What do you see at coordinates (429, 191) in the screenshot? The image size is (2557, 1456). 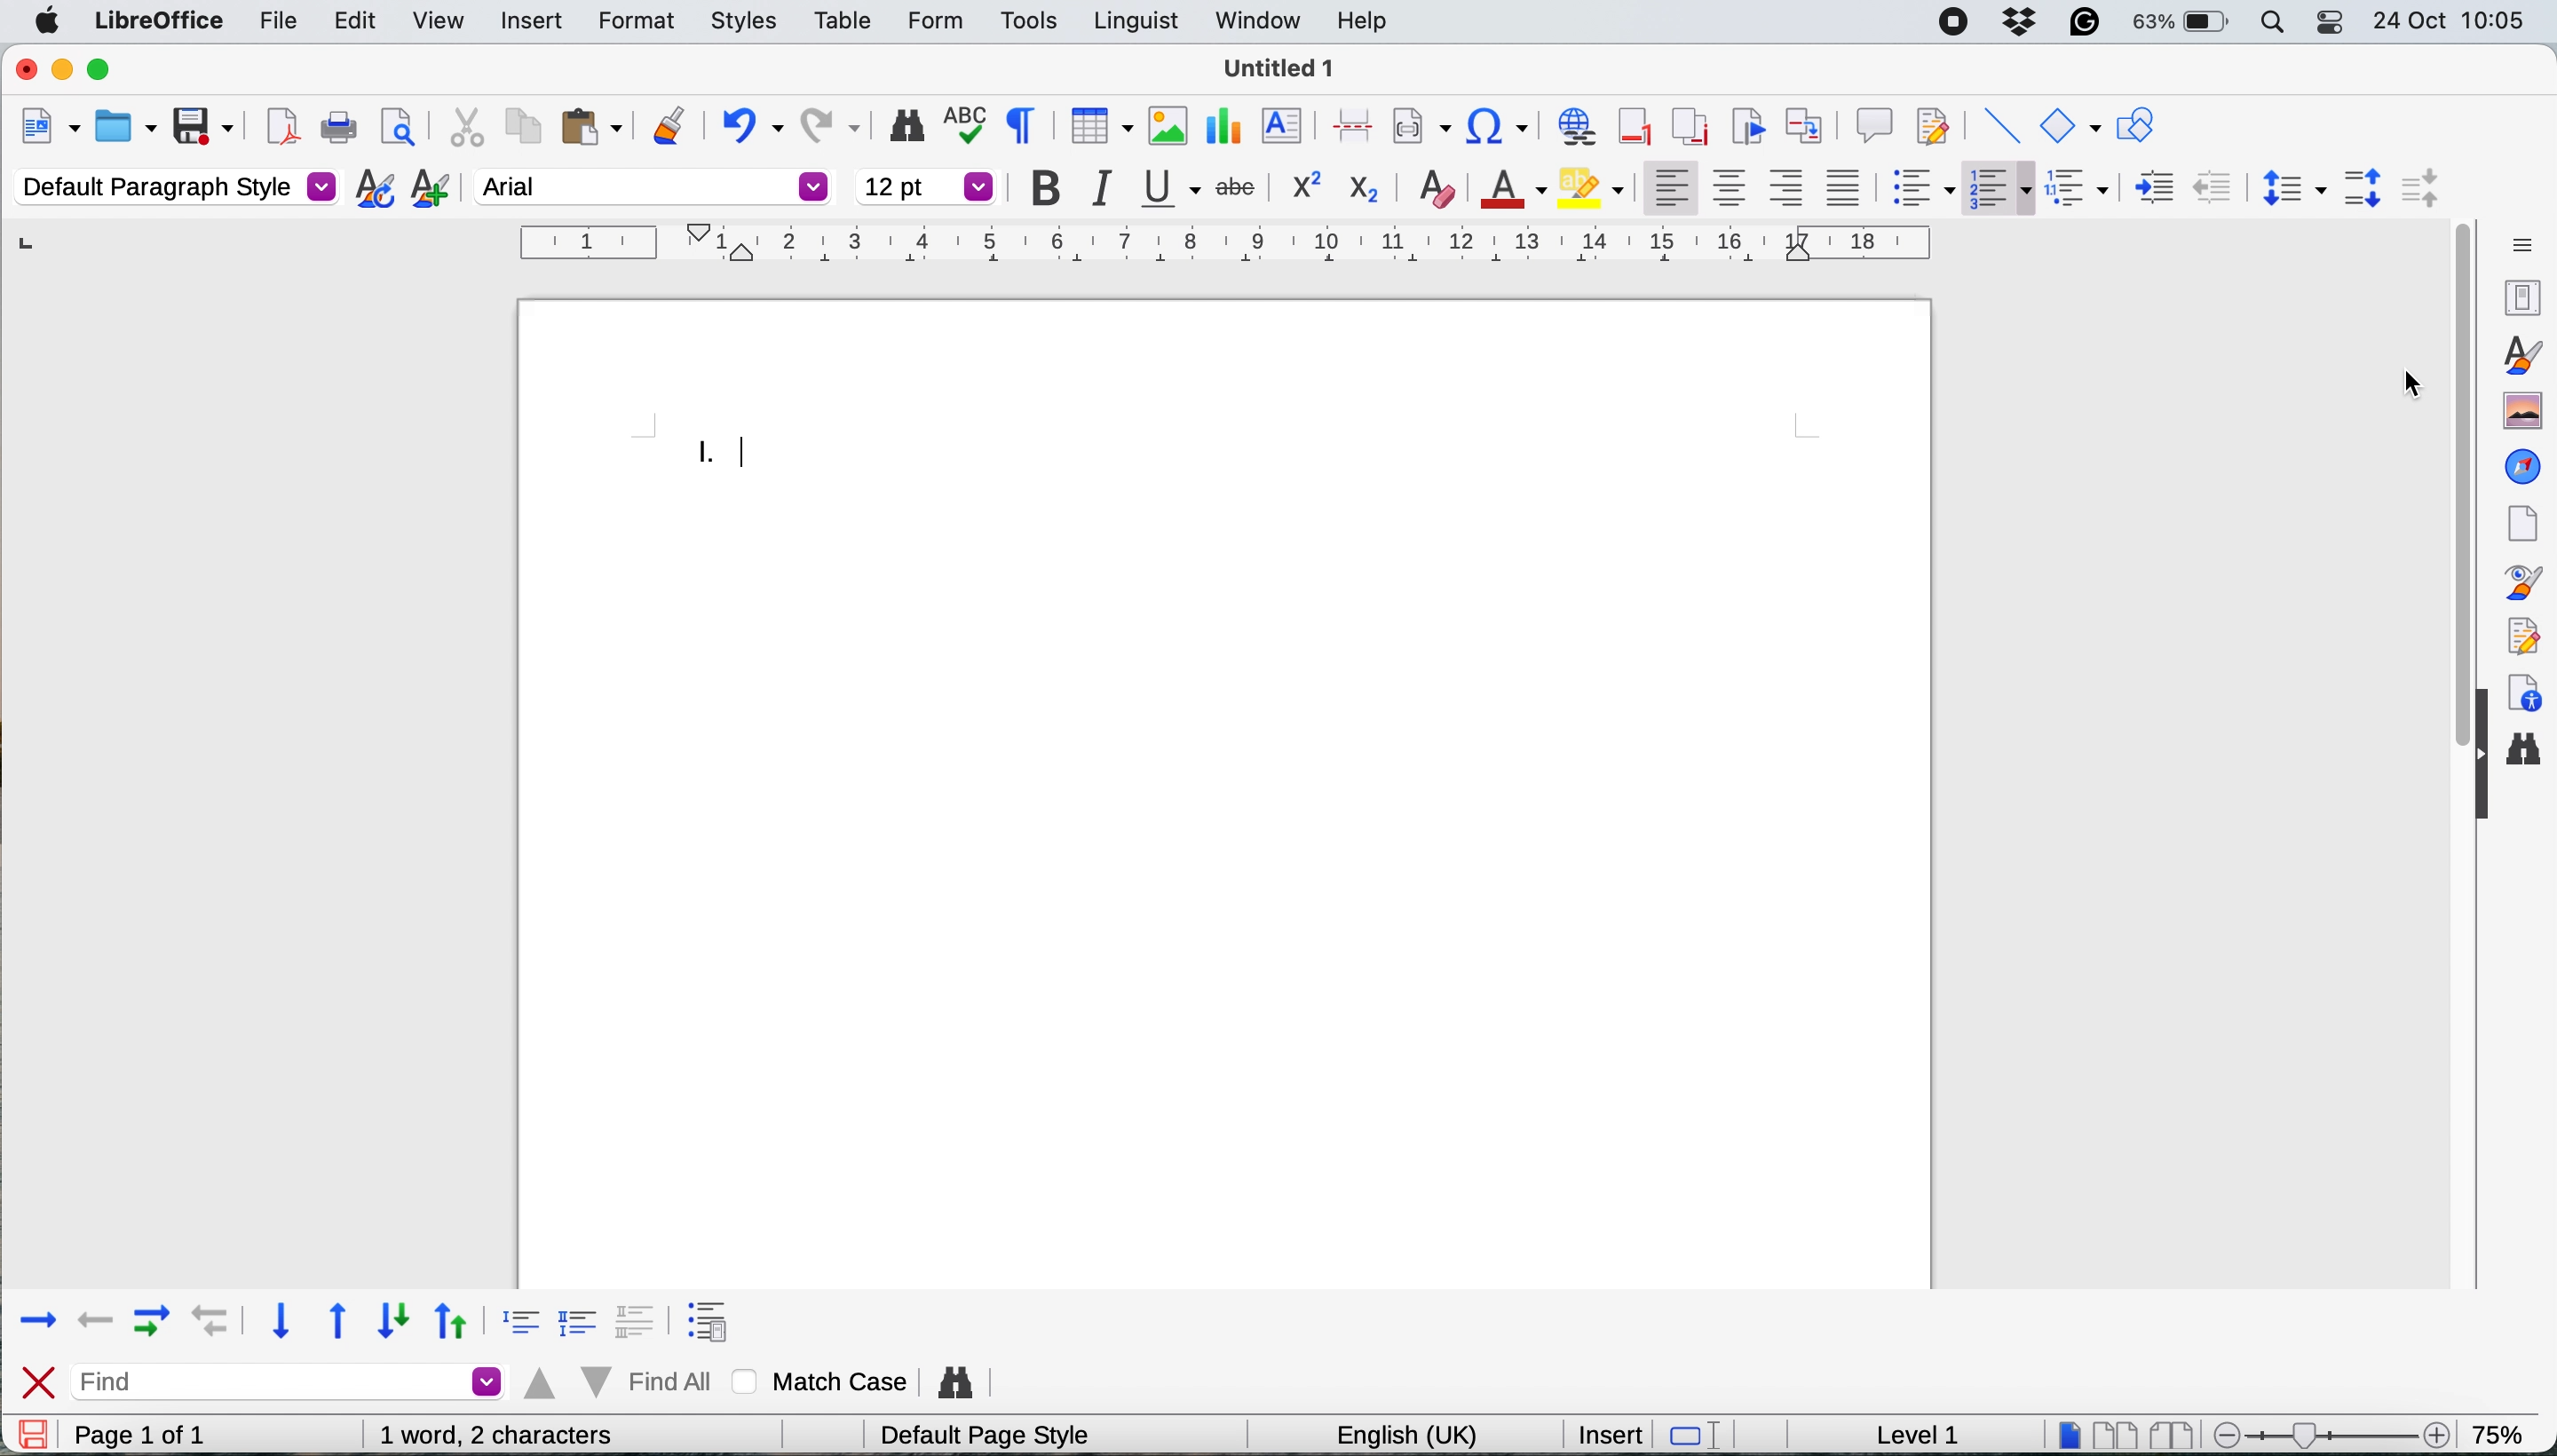 I see `add new style` at bounding box center [429, 191].